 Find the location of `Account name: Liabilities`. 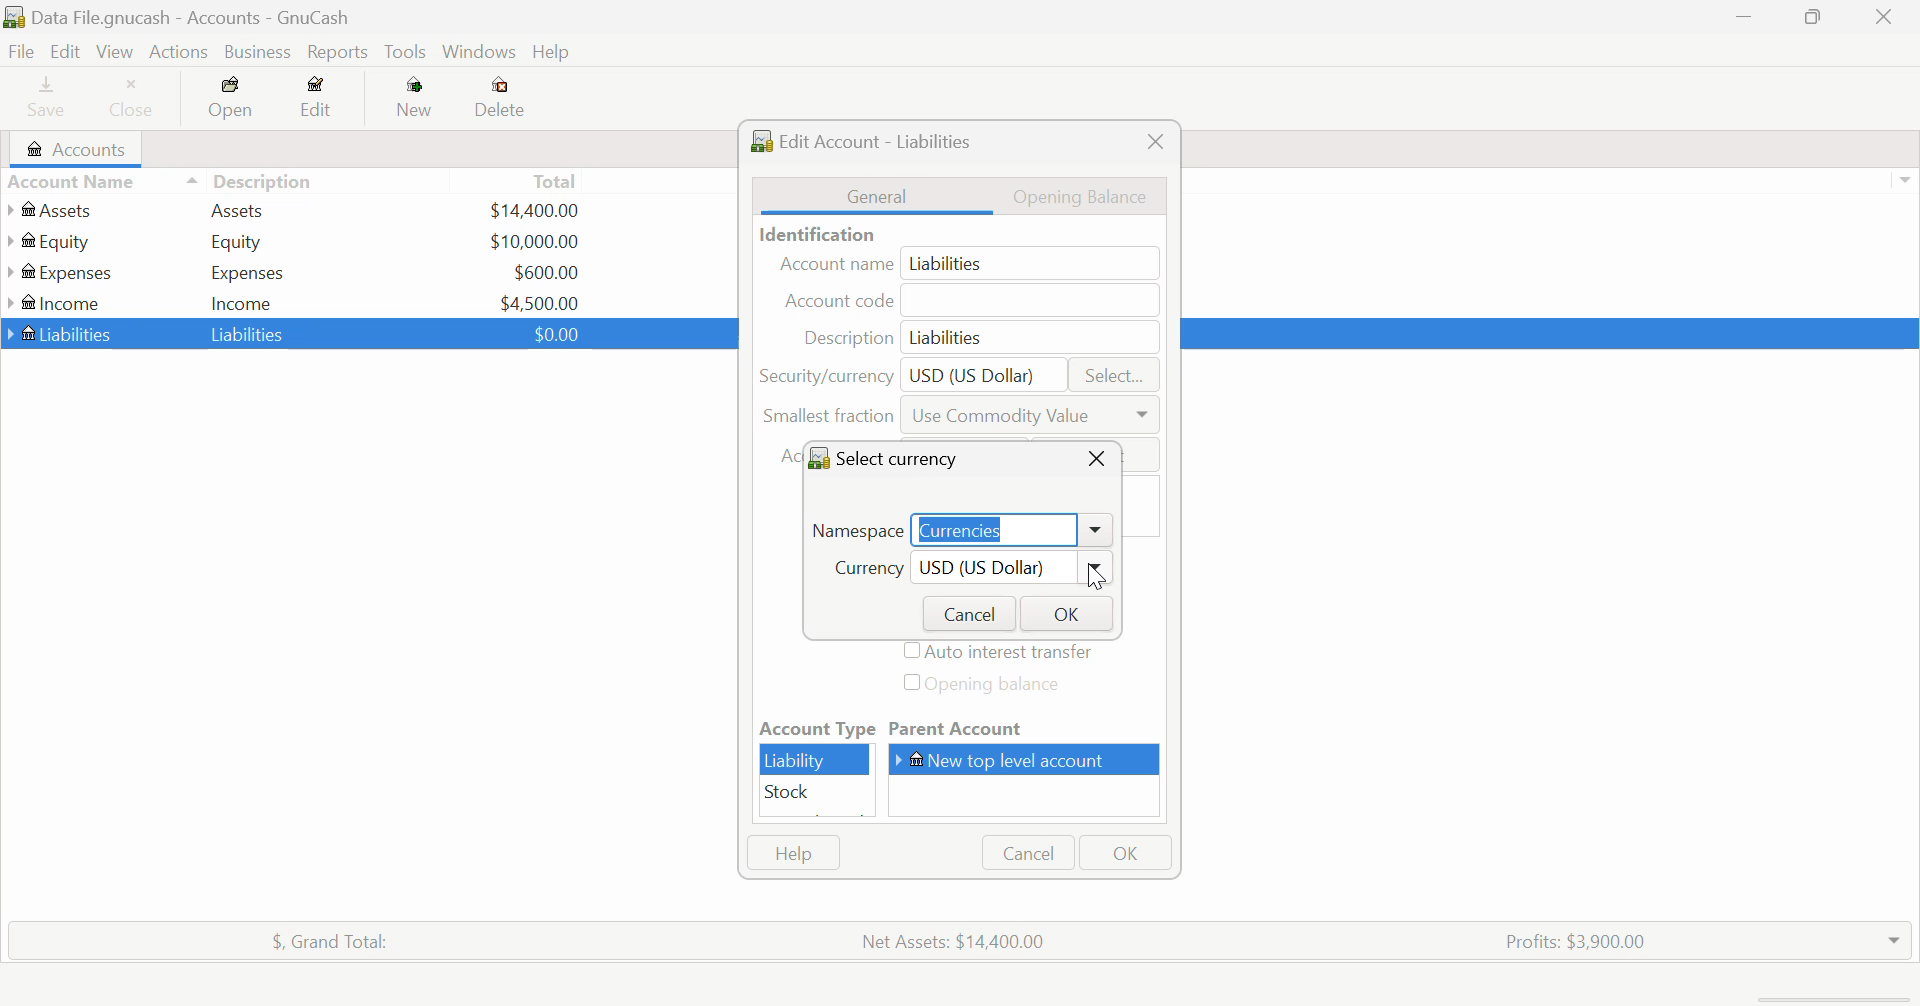

Account name: Liabilities is located at coordinates (966, 264).